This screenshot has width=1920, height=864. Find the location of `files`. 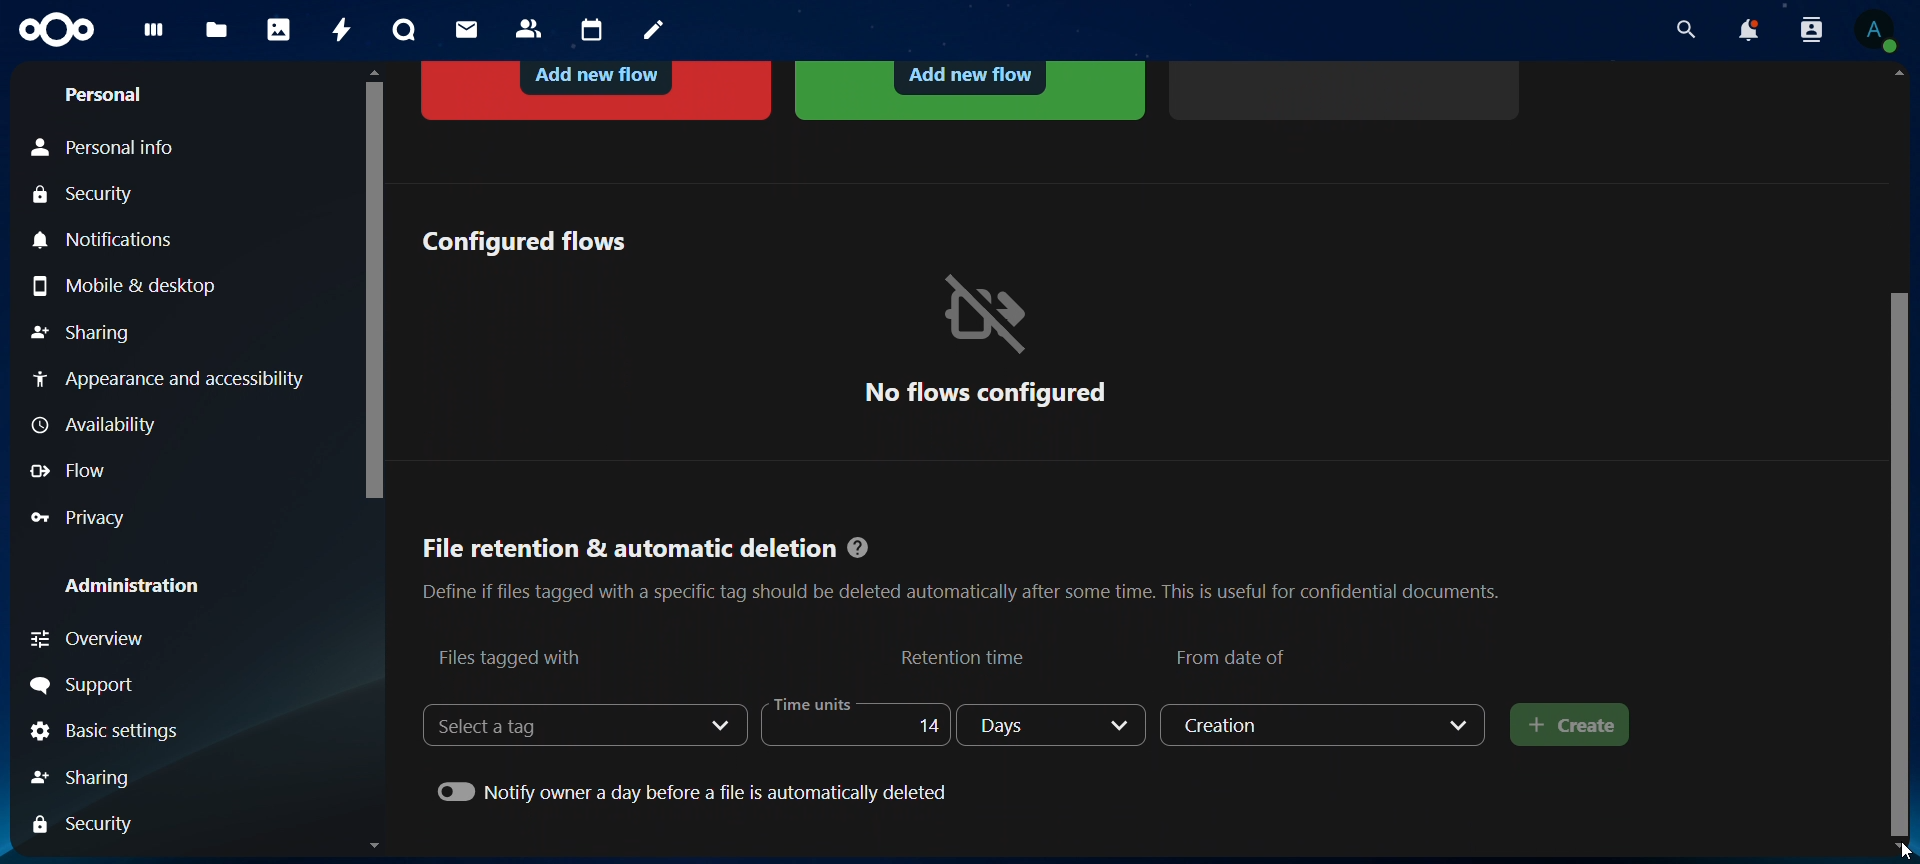

files is located at coordinates (217, 32).